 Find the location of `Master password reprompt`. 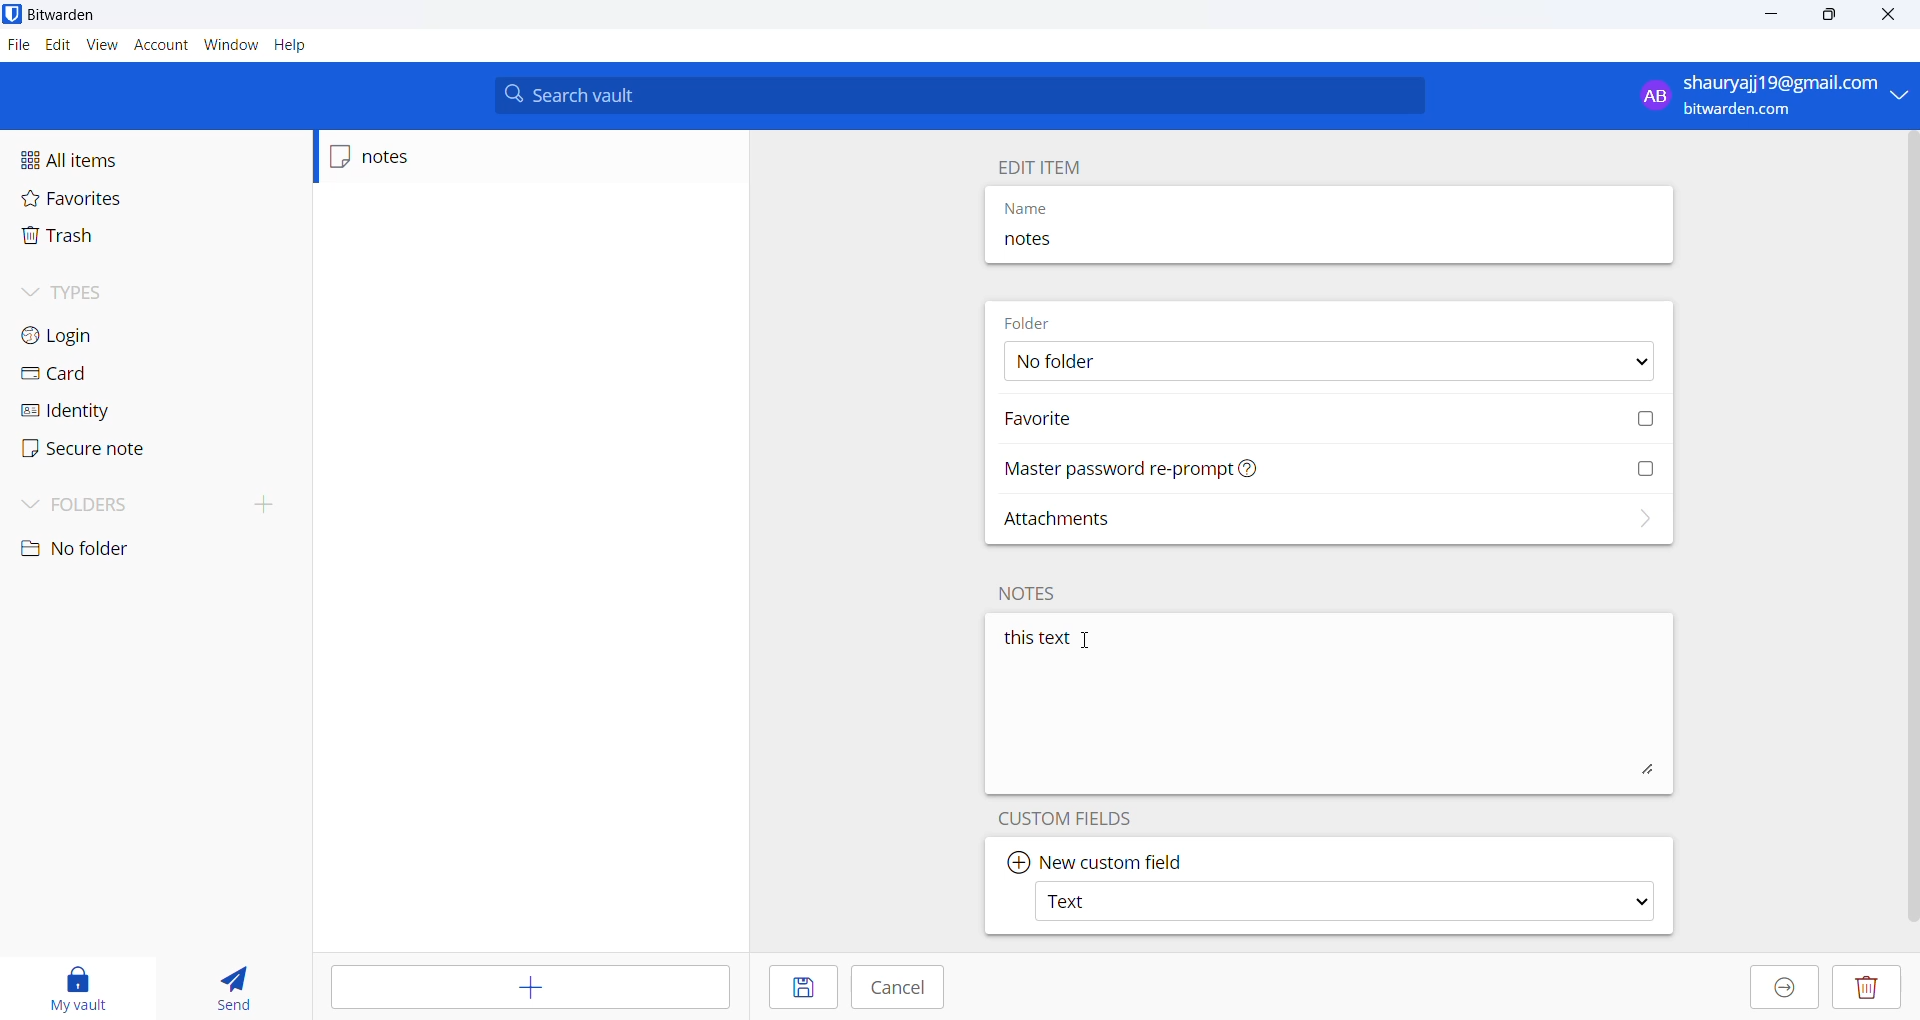

Master password reprompt is located at coordinates (1331, 469).